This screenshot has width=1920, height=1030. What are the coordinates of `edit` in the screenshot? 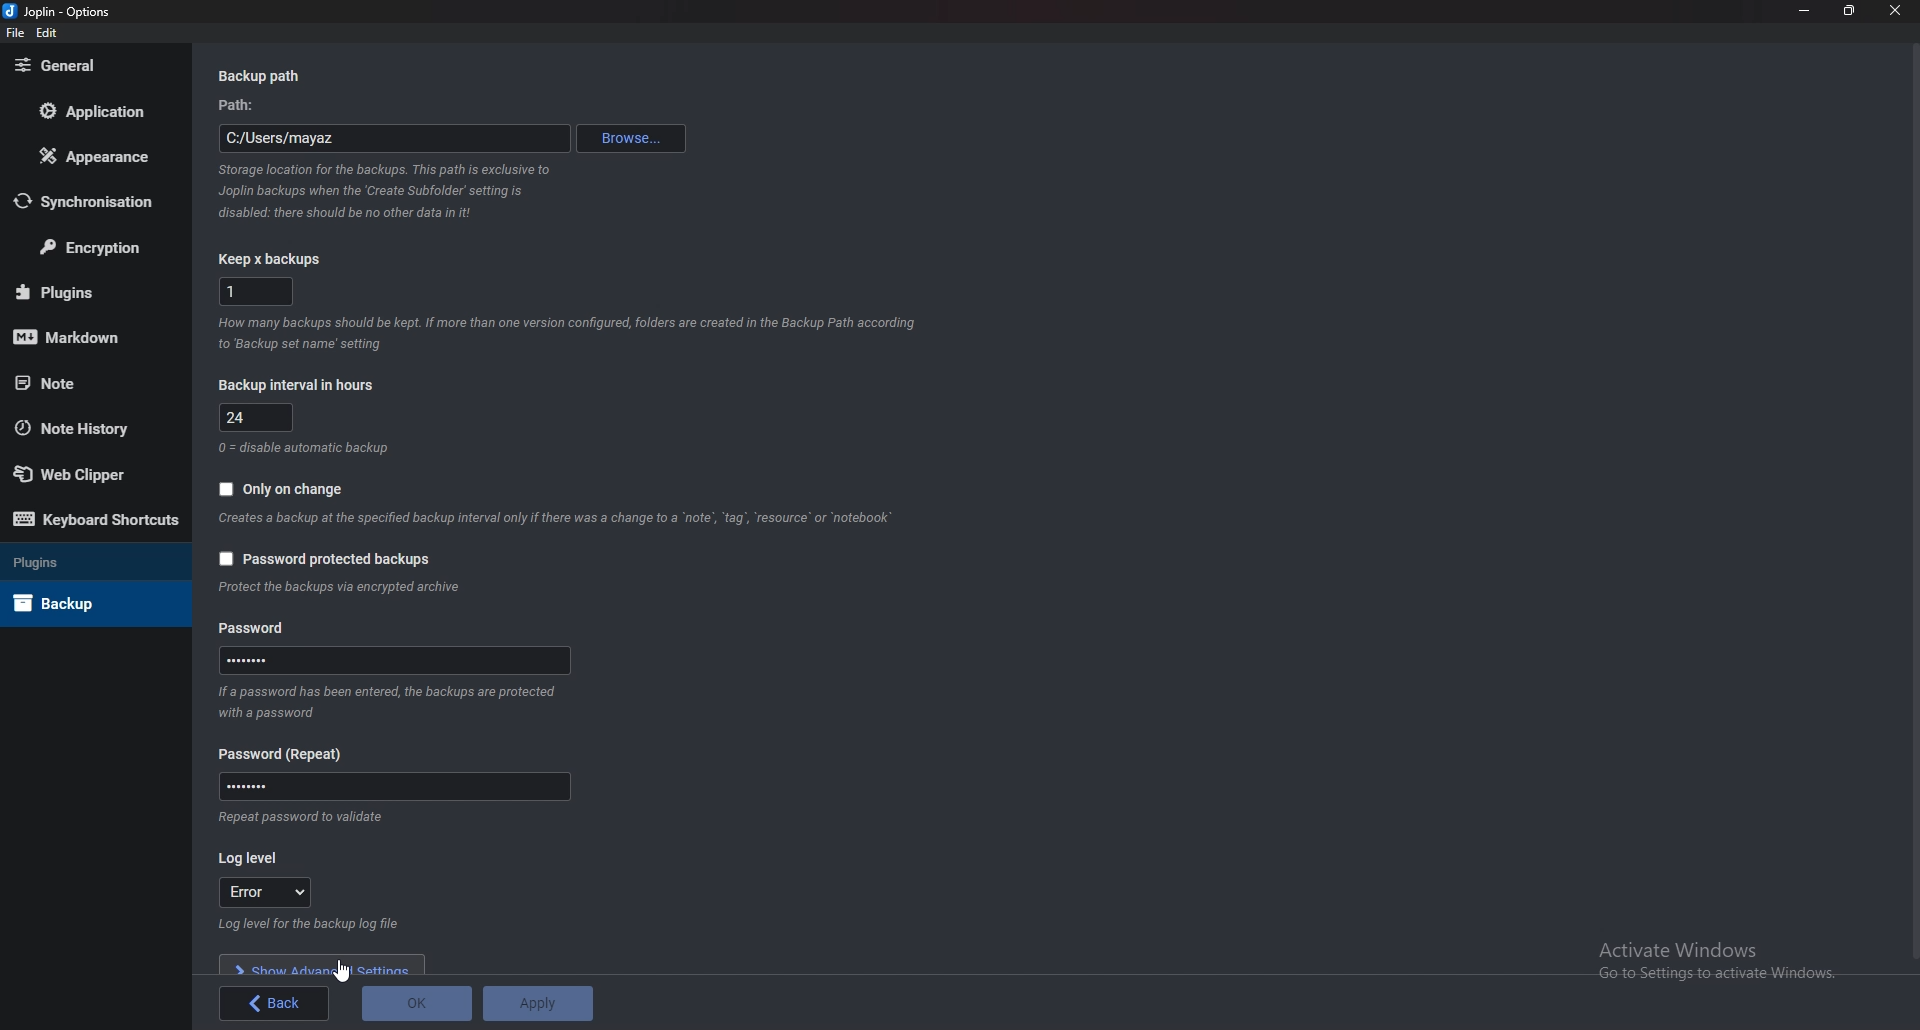 It's located at (50, 33).